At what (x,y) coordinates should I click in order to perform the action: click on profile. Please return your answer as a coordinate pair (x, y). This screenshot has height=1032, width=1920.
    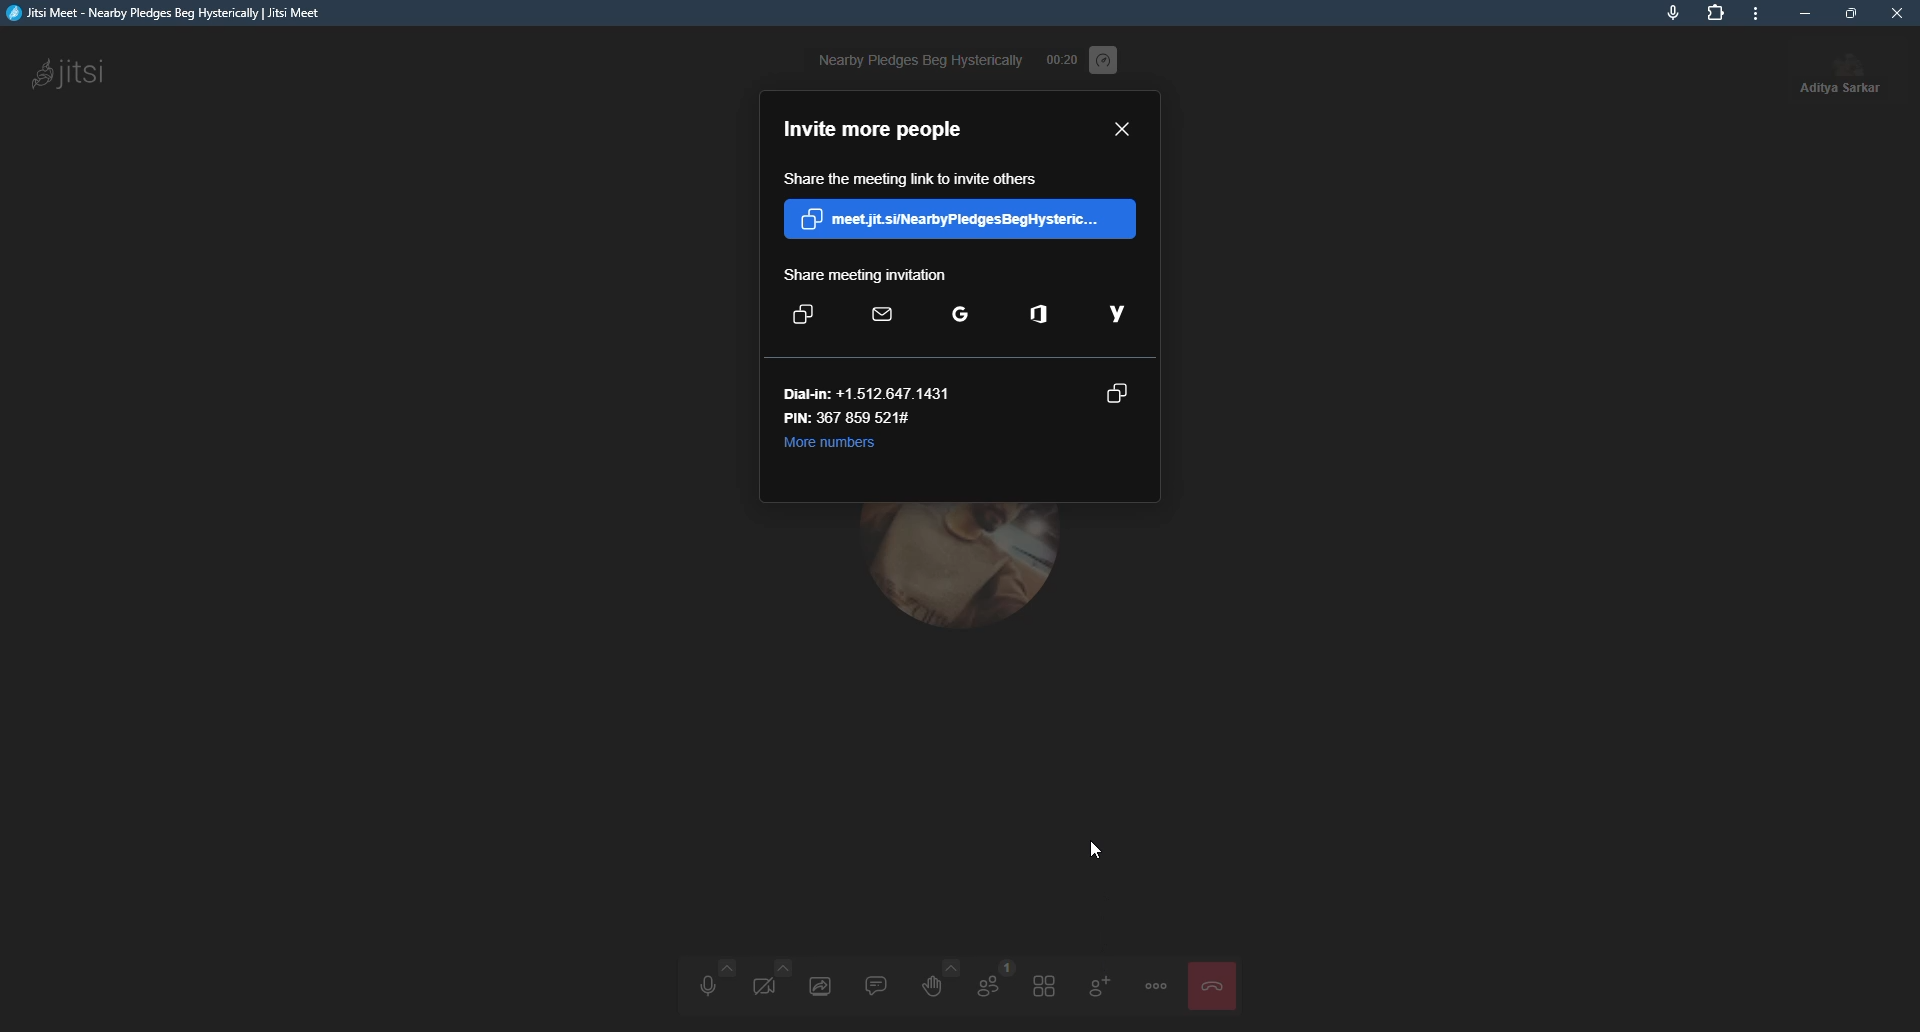
    Looking at the image, I should click on (1840, 73).